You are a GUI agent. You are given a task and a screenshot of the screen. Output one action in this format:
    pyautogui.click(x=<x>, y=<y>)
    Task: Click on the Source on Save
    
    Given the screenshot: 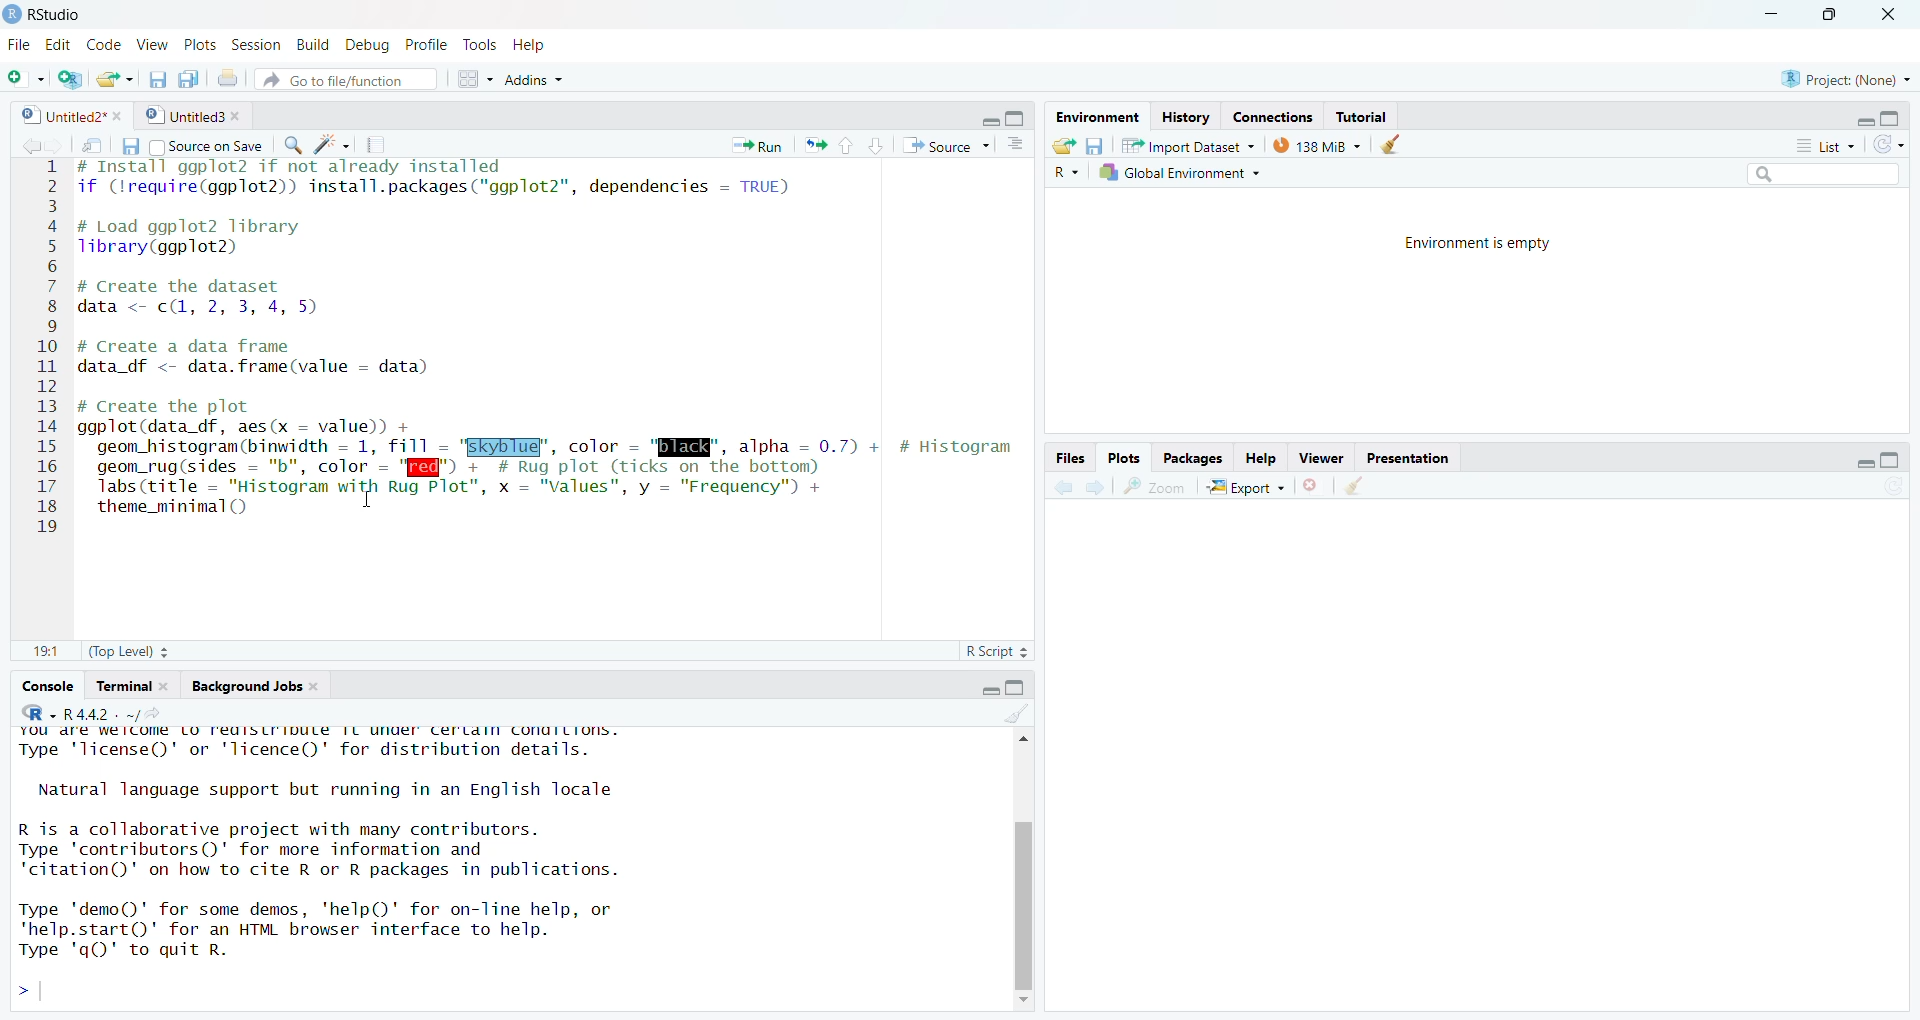 What is the action you would take?
    pyautogui.click(x=211, y=143)
    